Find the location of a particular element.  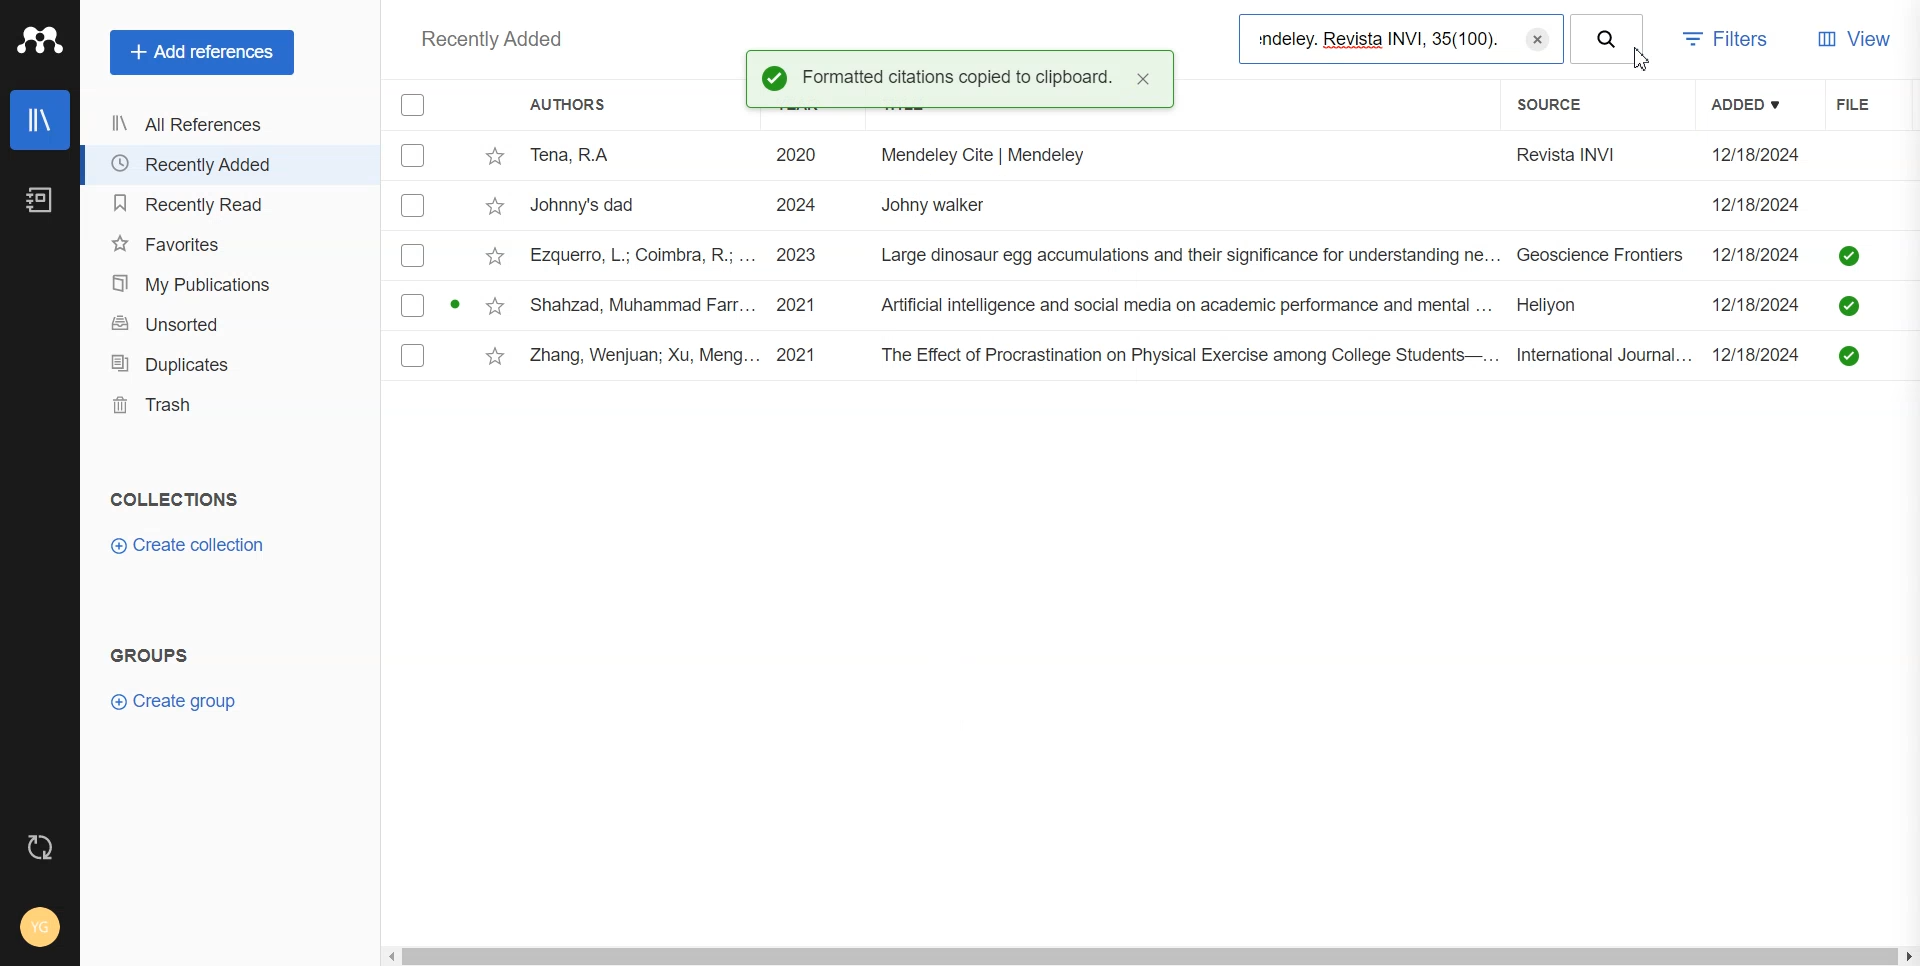

Star is located at coordinates (497, 356).